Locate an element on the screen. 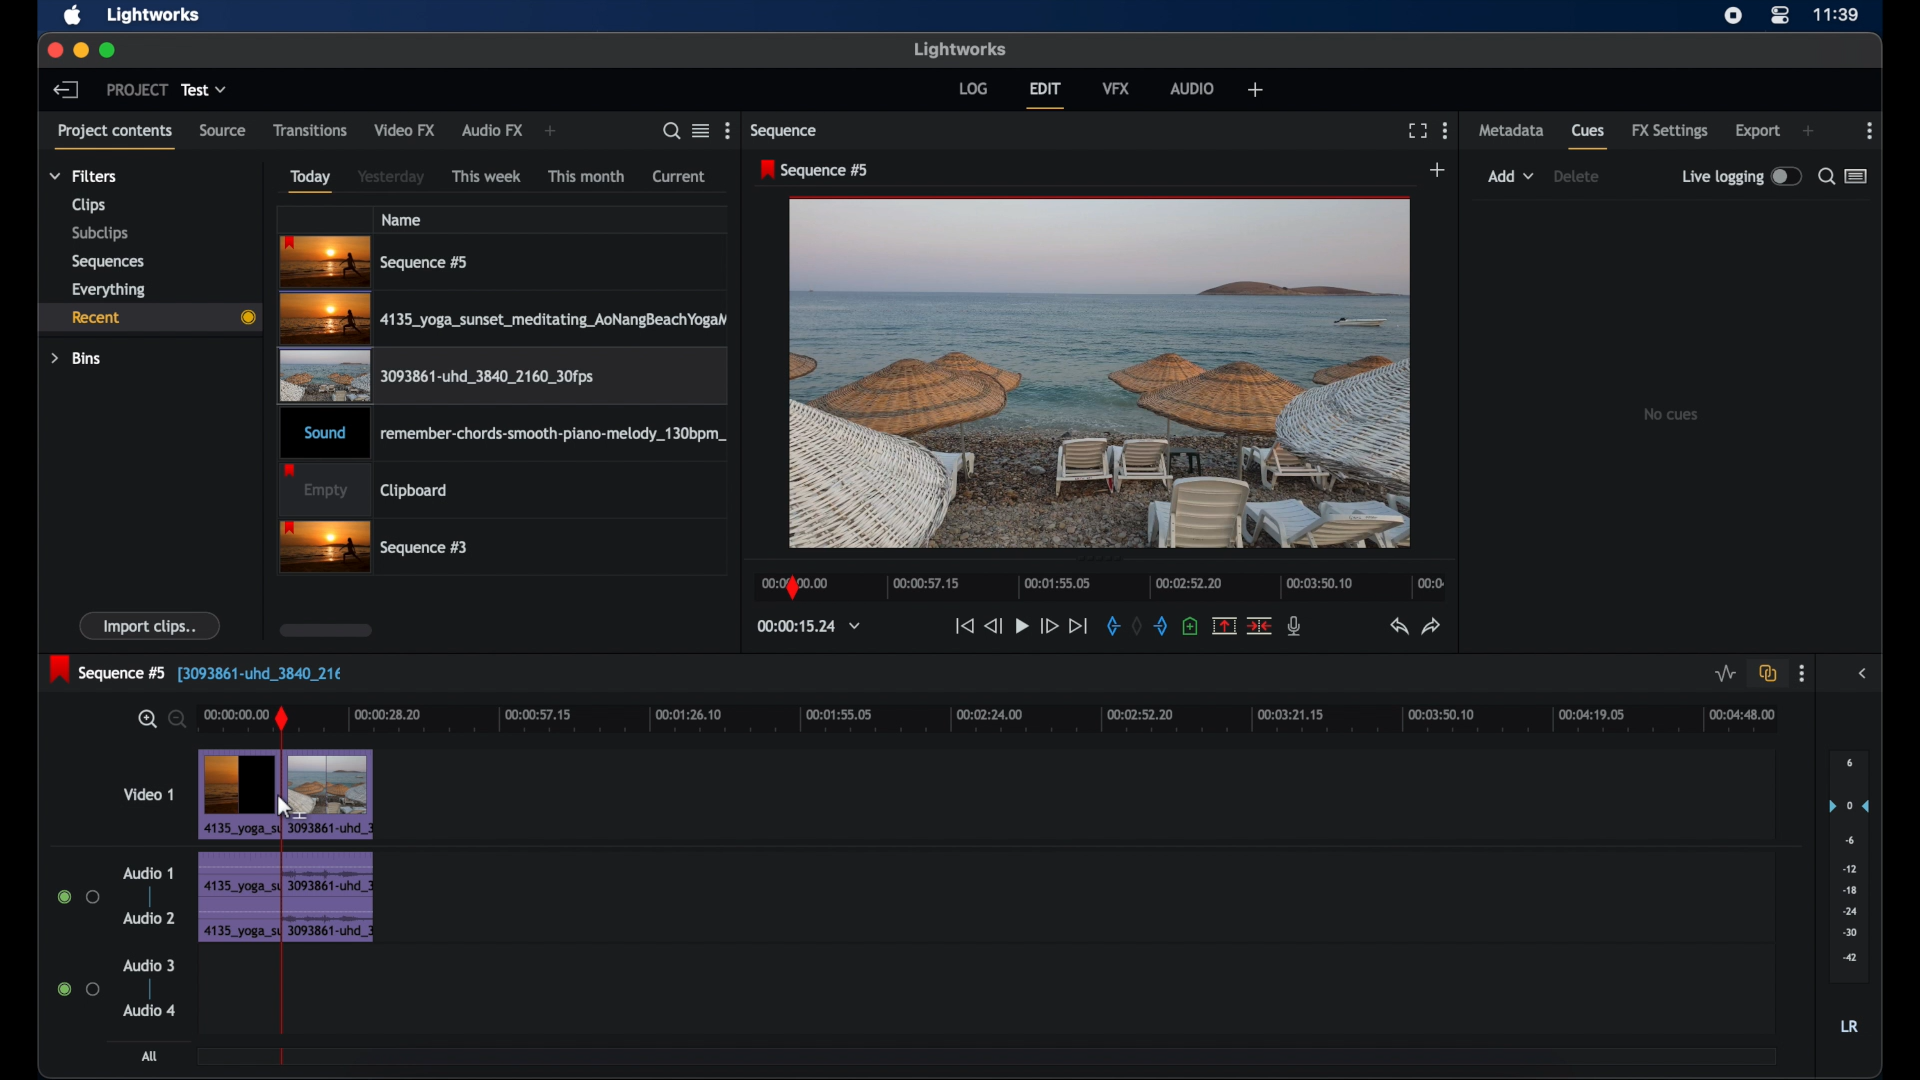 Image resolution: width=1920 pixels, height=1080 pixels. import clips is located at coordinates (150, 625).